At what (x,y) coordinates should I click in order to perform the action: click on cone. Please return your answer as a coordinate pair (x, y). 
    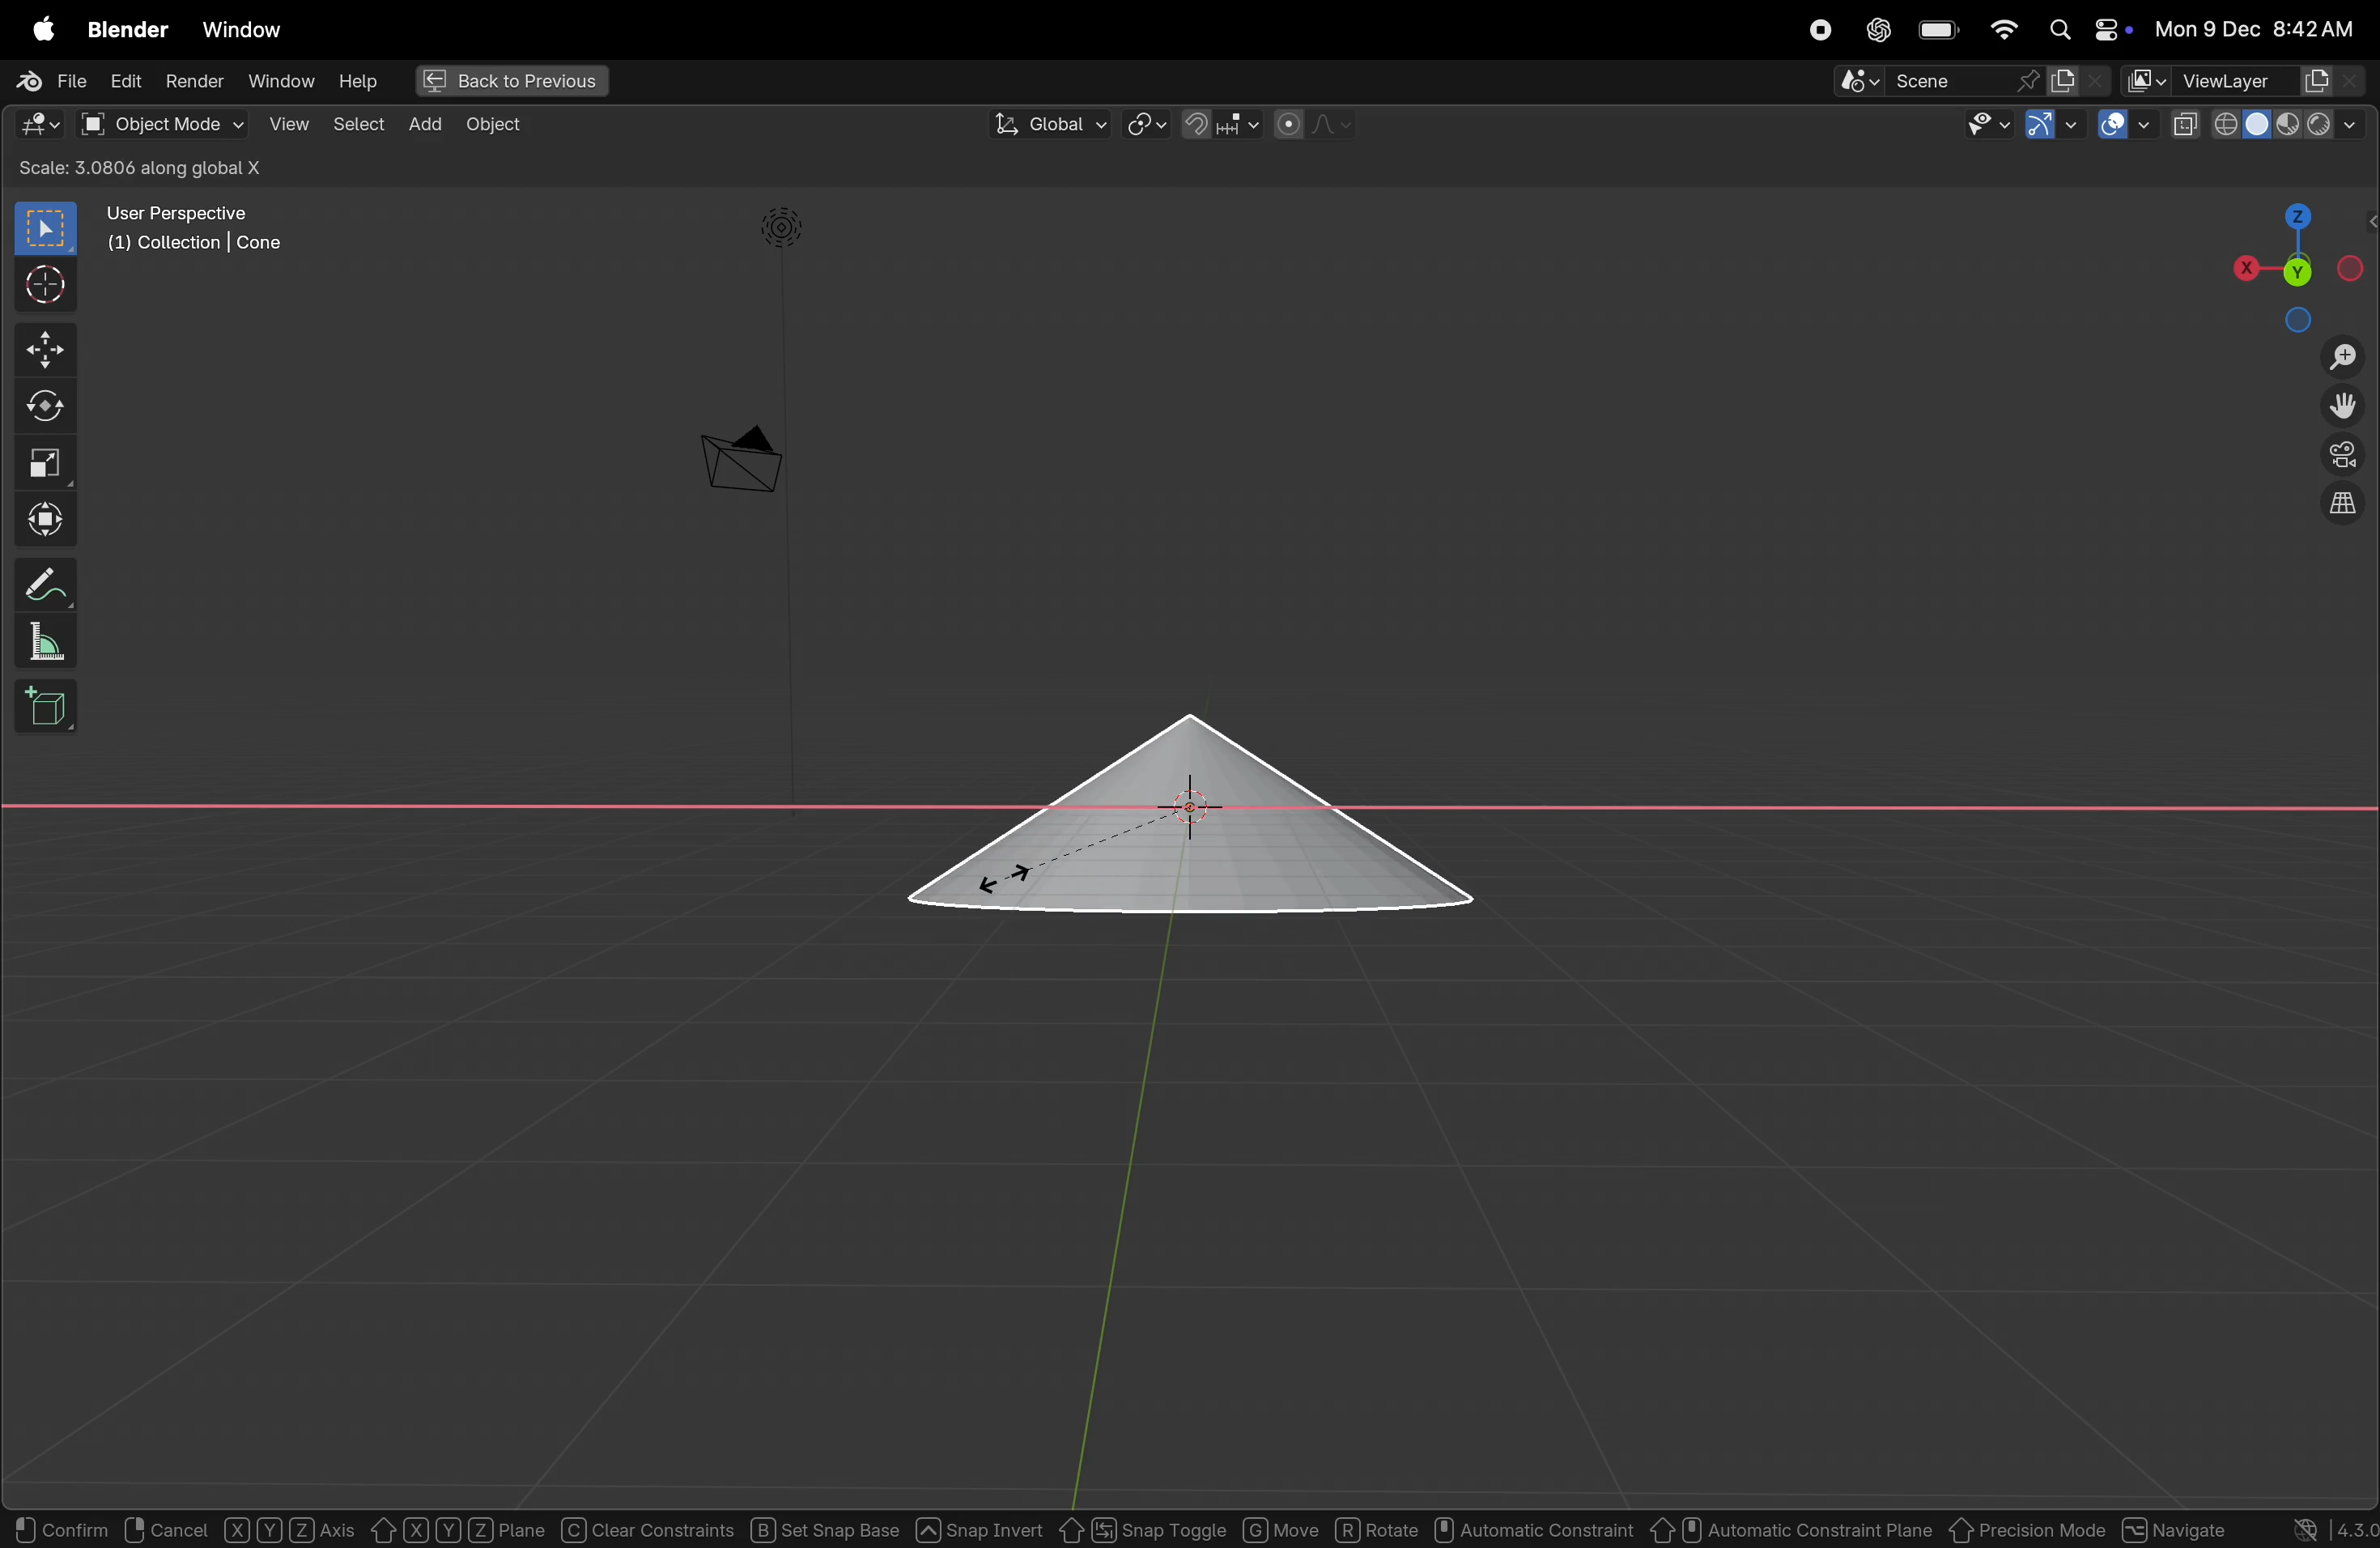
    Looking at the image, I should click on (1191, 817).